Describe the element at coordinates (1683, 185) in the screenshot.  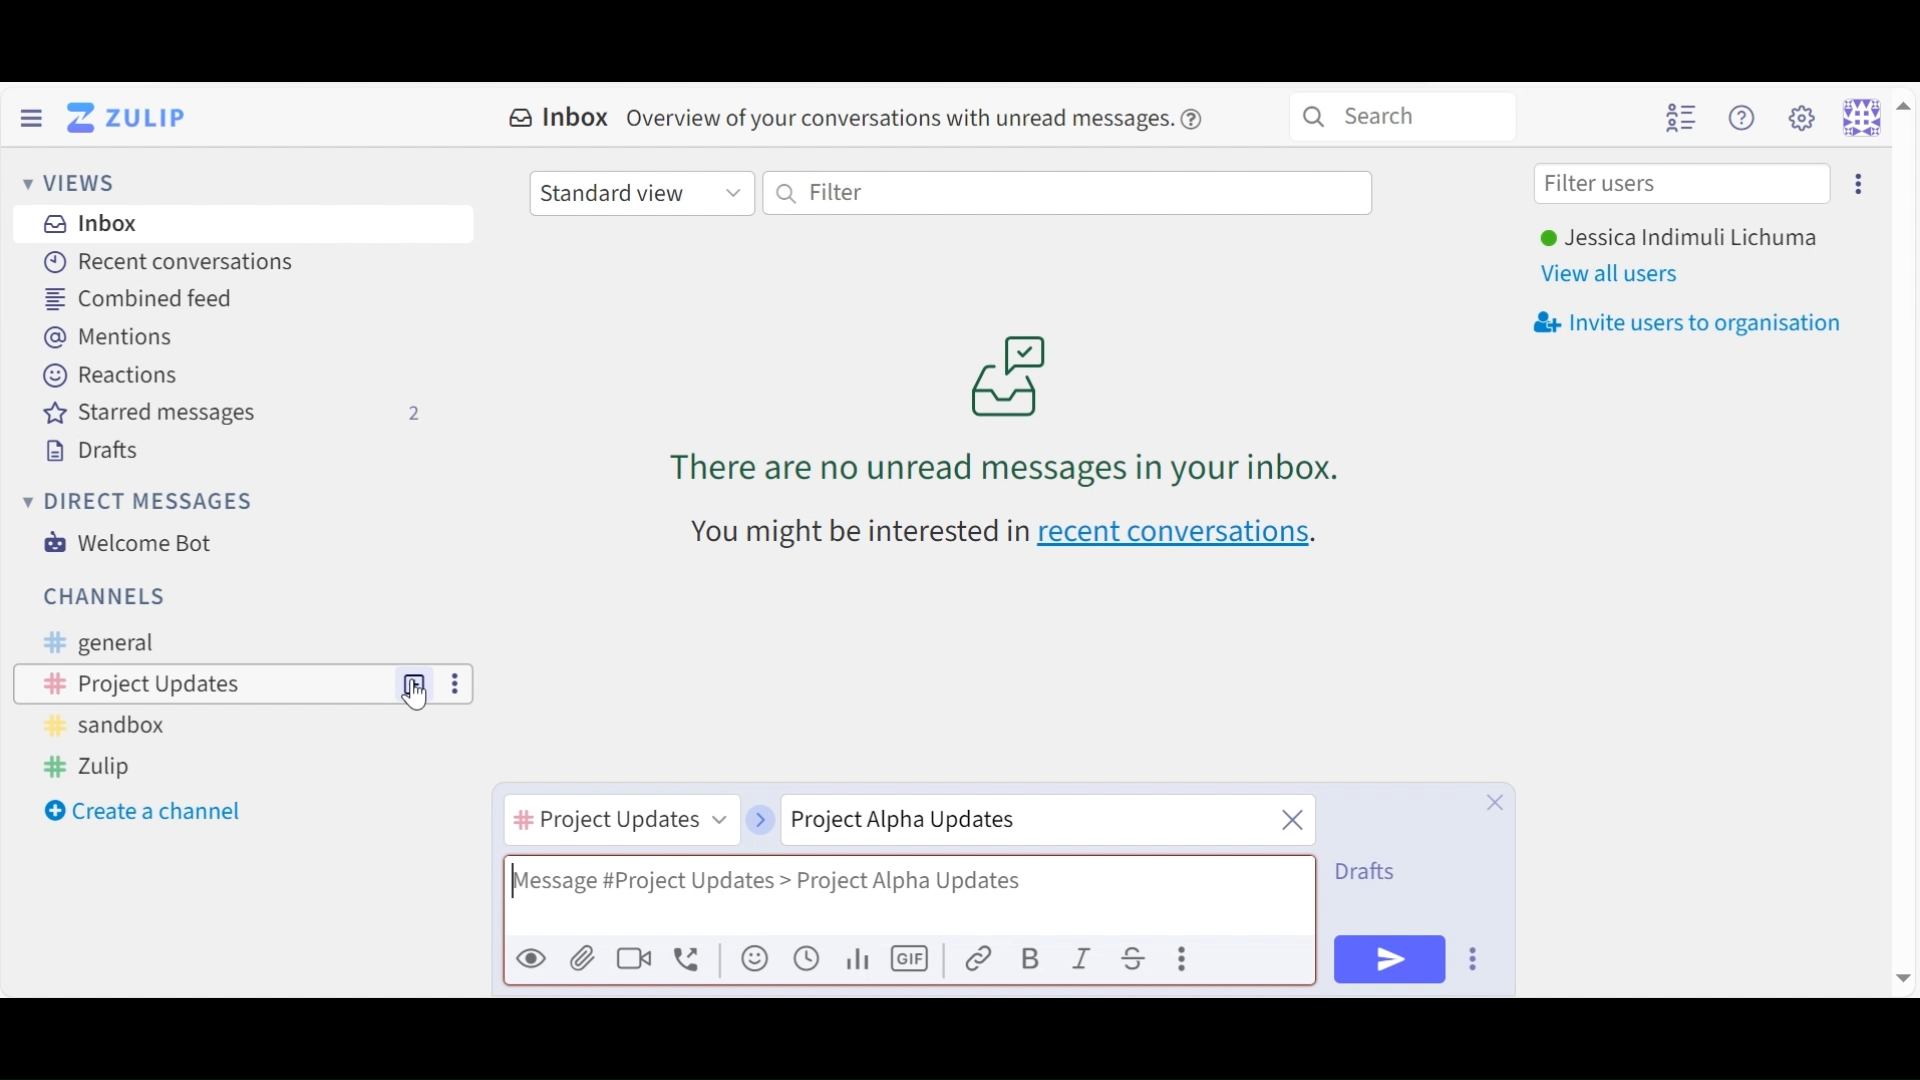
I see `Filter users` at that location.